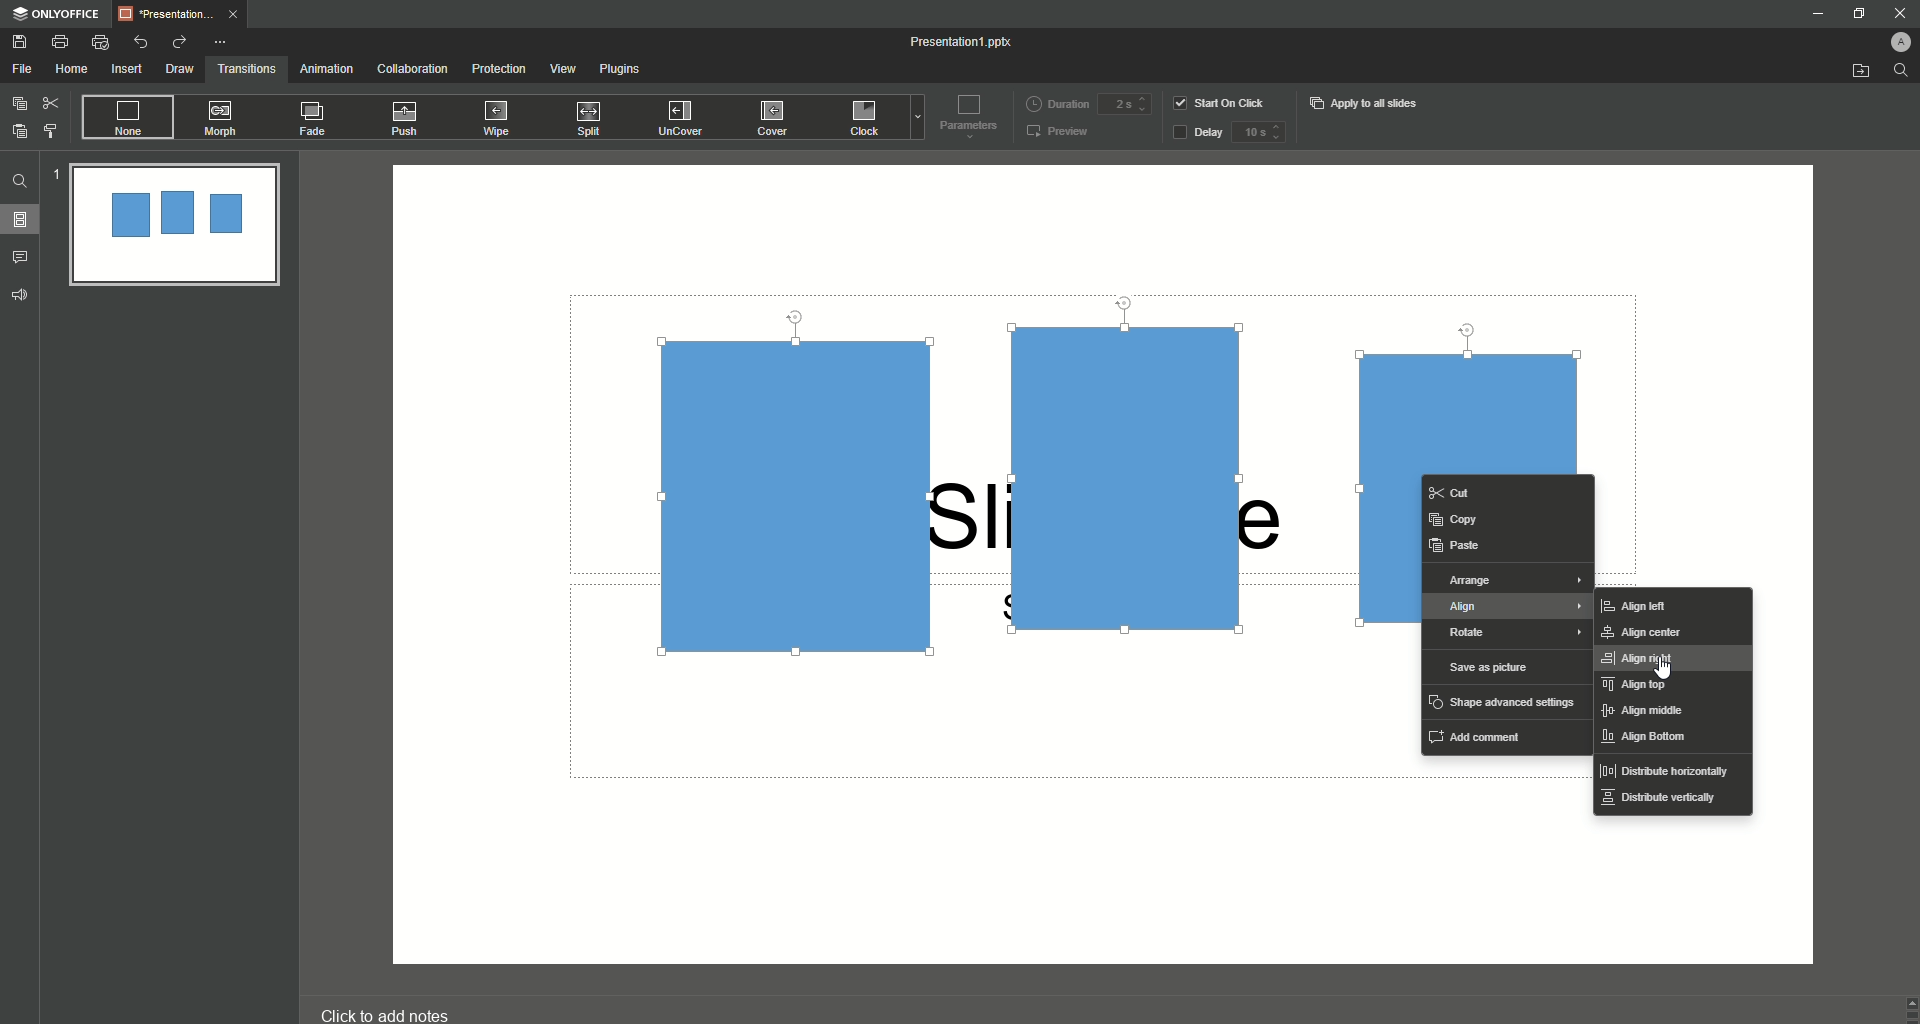  I want to click on Copy, so click(19, 103).